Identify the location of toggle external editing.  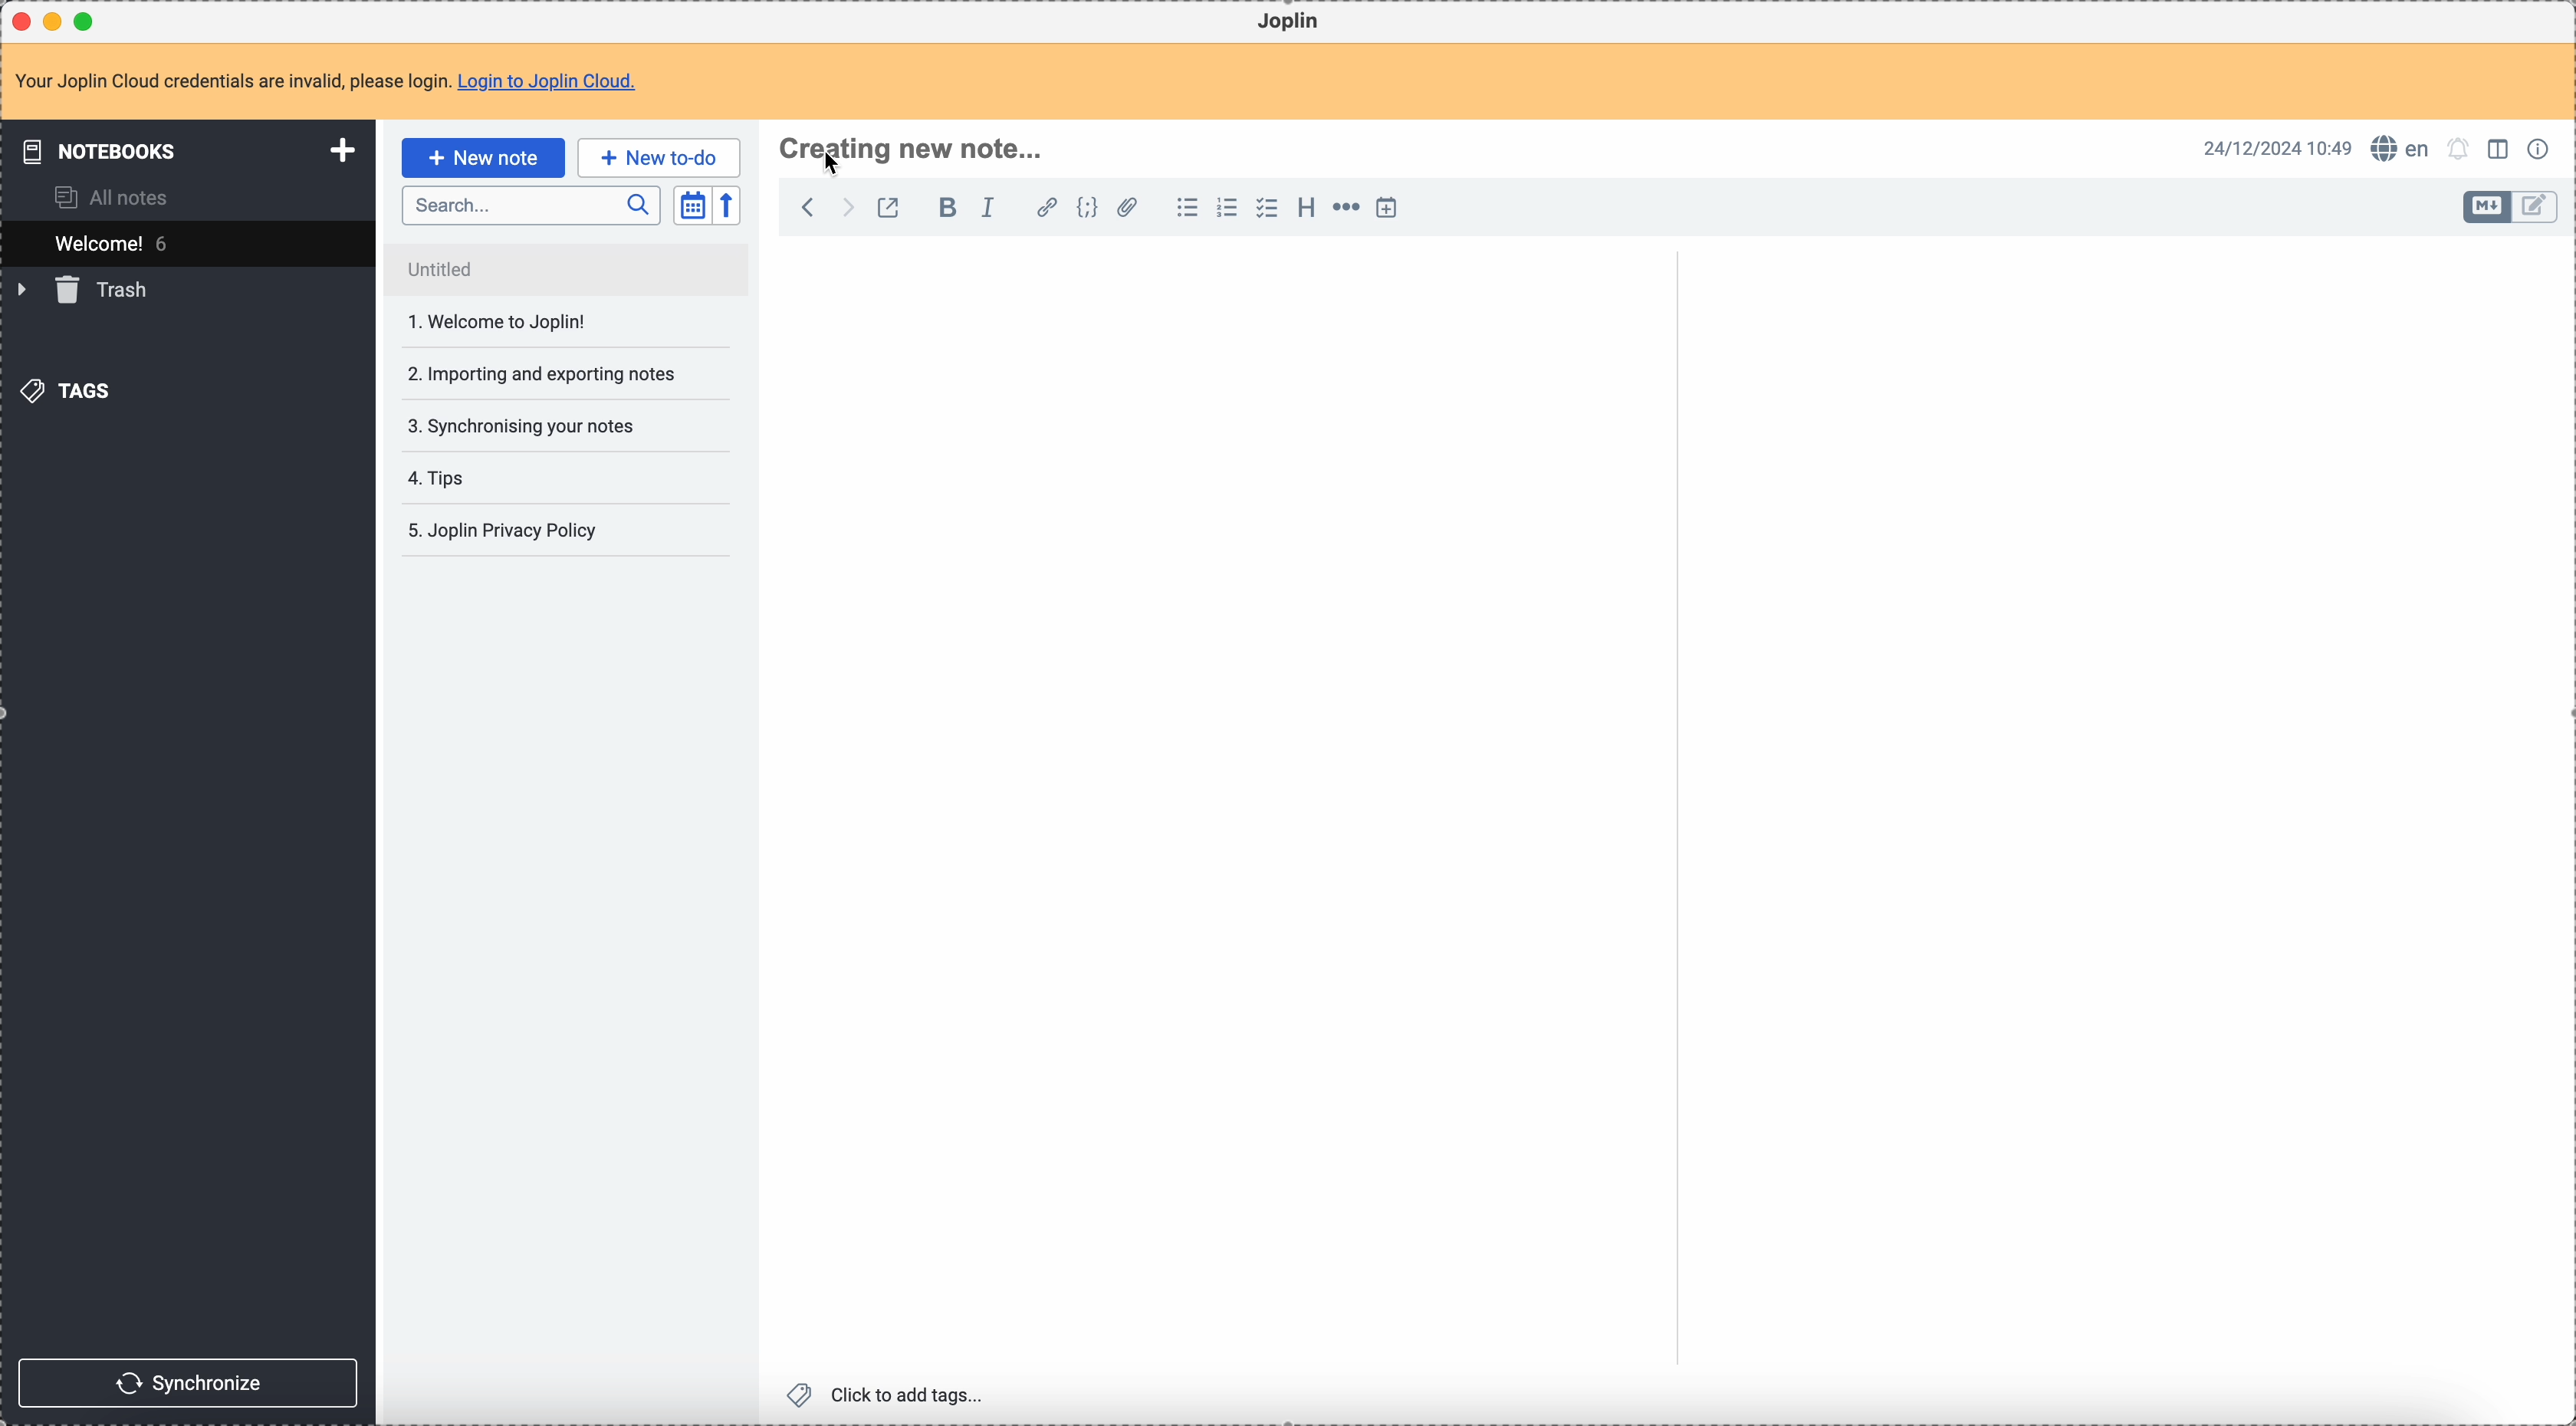
(887, 207).